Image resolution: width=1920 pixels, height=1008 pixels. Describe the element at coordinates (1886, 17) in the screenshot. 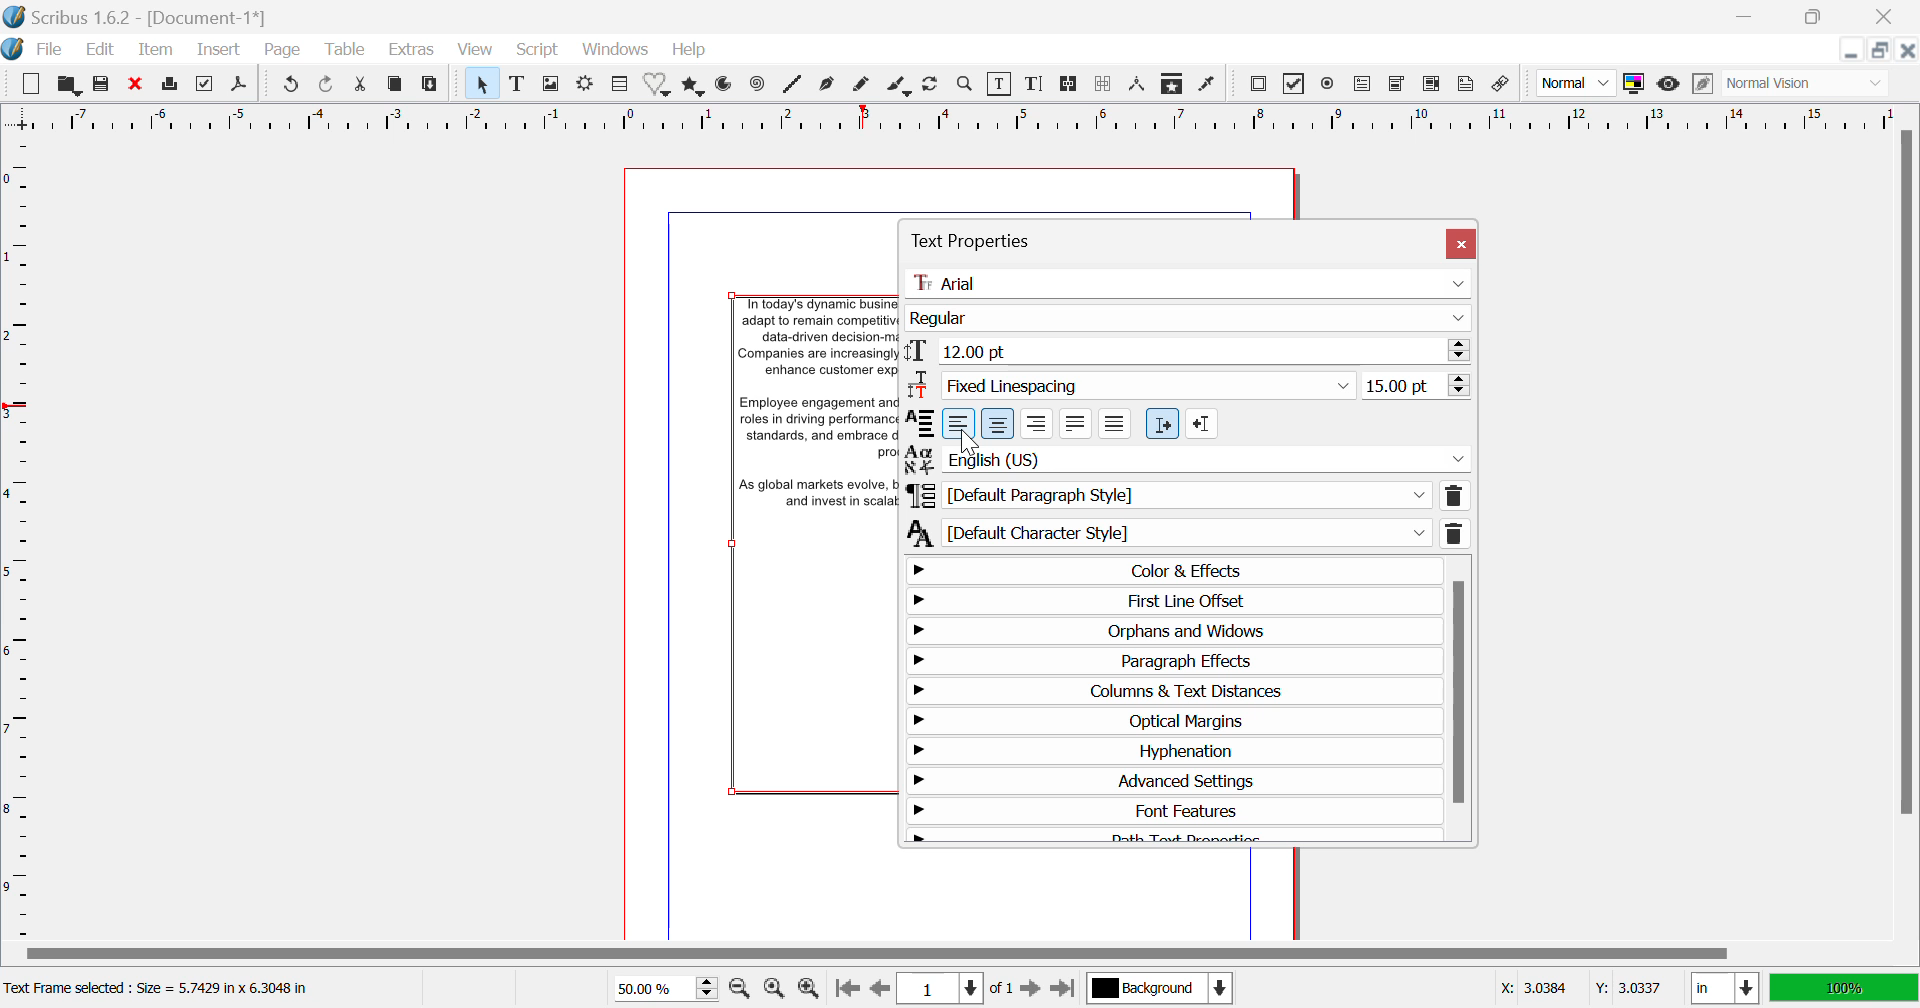

I see `Close` at that location.